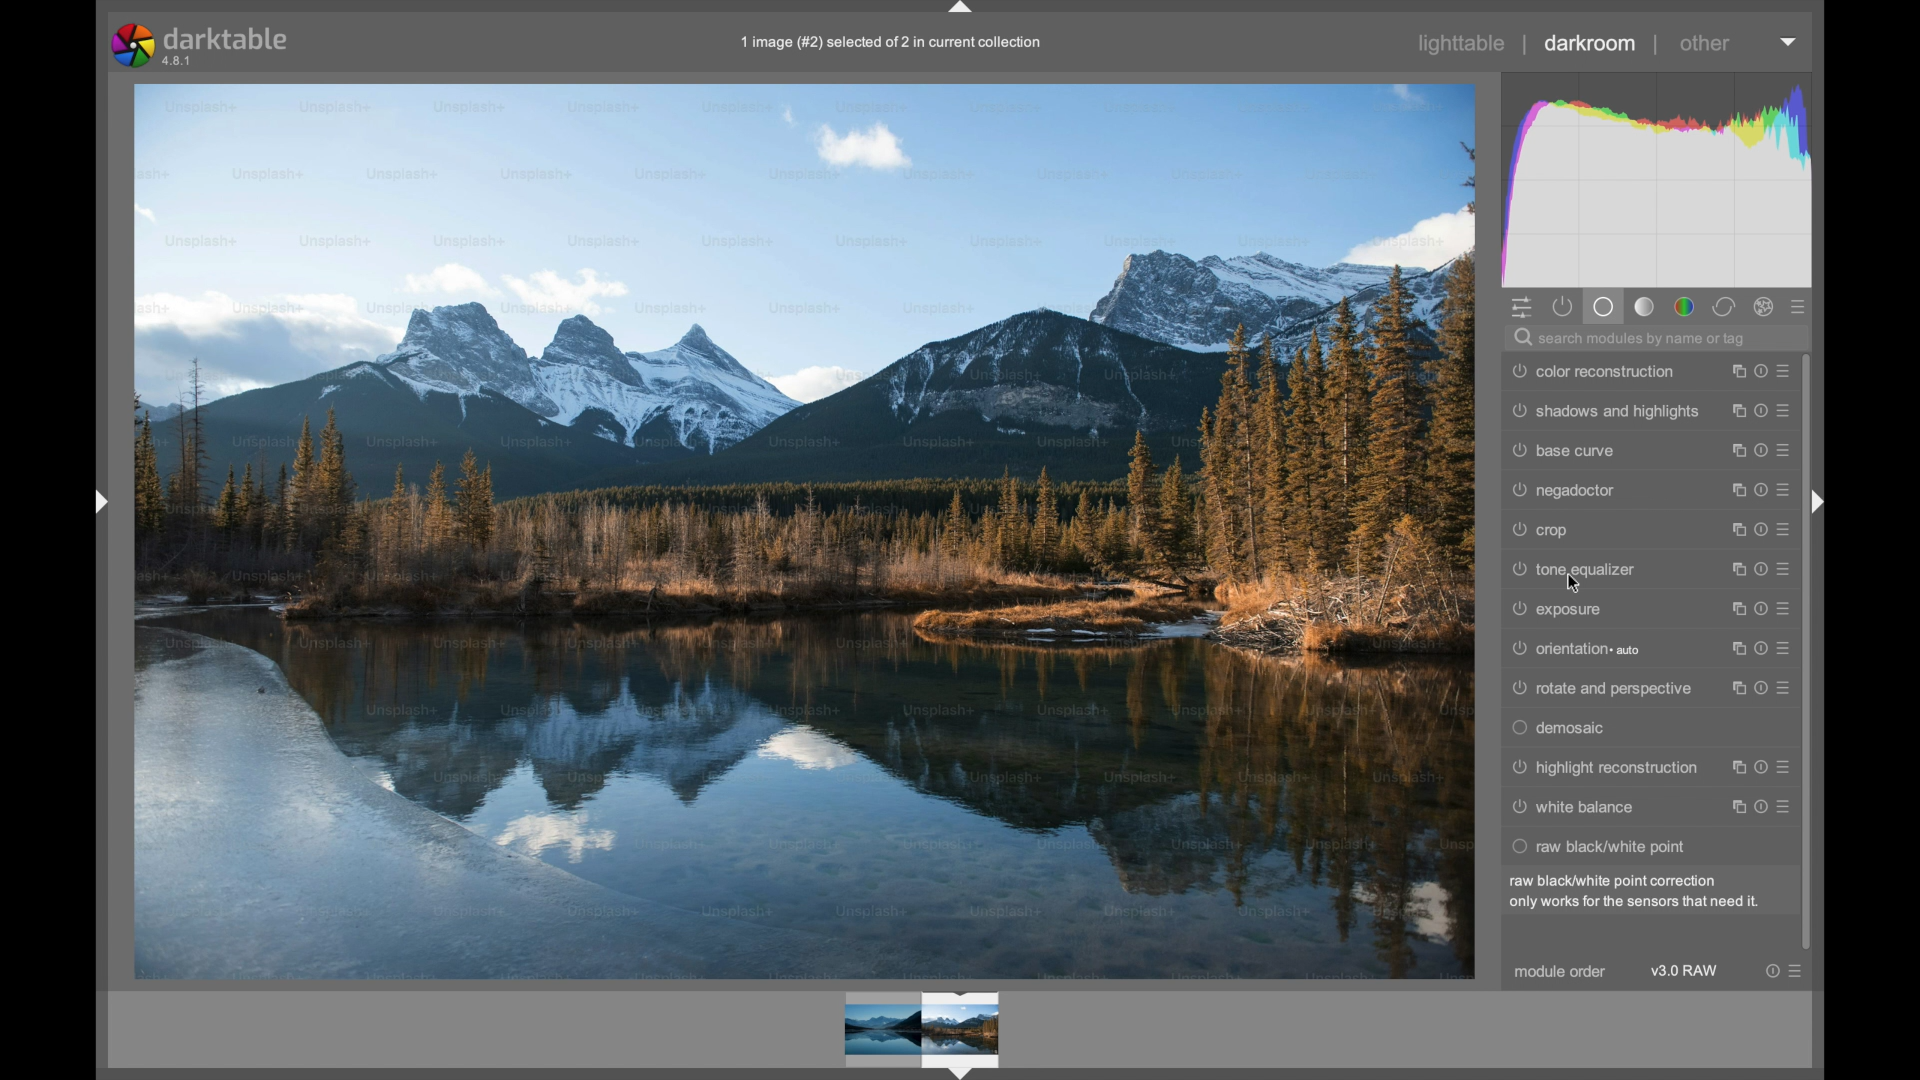 The width and height of the screenshot is (1920, 1080). What do you see at coordinates (1733, 648) in the screenshot?
I see `instance` at bounding box center [1733, 648].